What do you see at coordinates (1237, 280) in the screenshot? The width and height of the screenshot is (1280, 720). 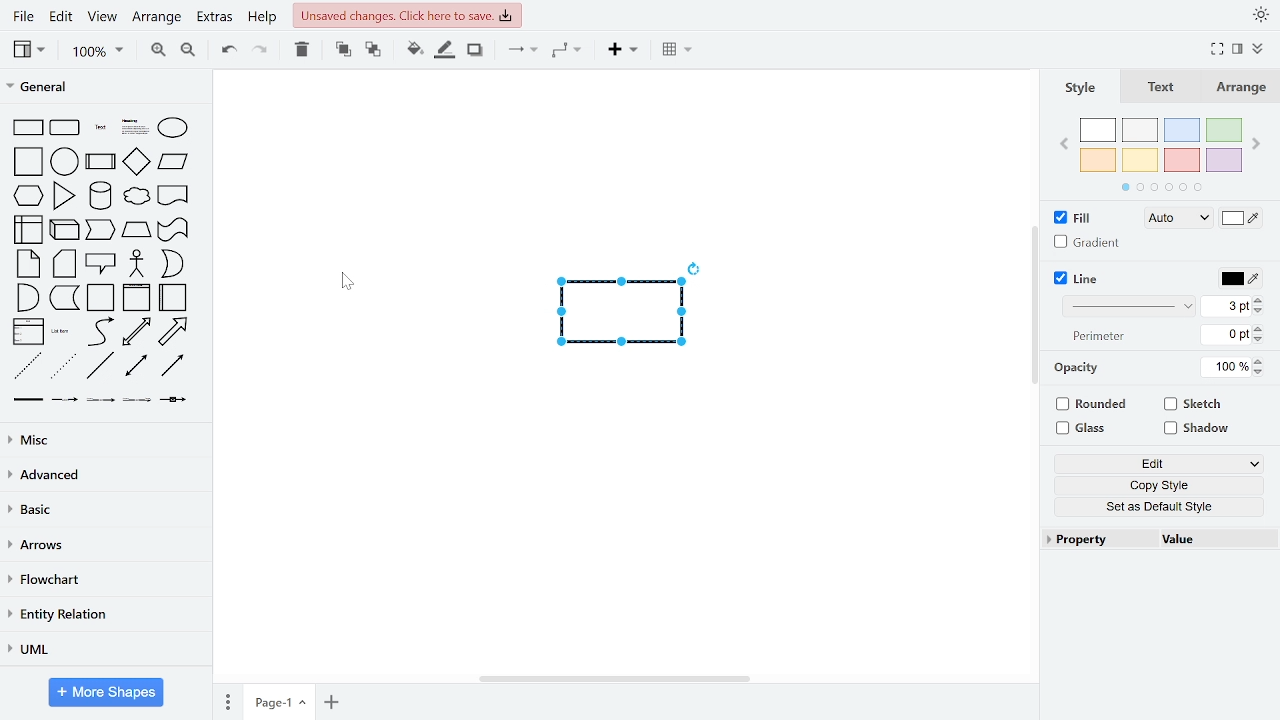 I see `line color` at bounding box center [1237, 280].